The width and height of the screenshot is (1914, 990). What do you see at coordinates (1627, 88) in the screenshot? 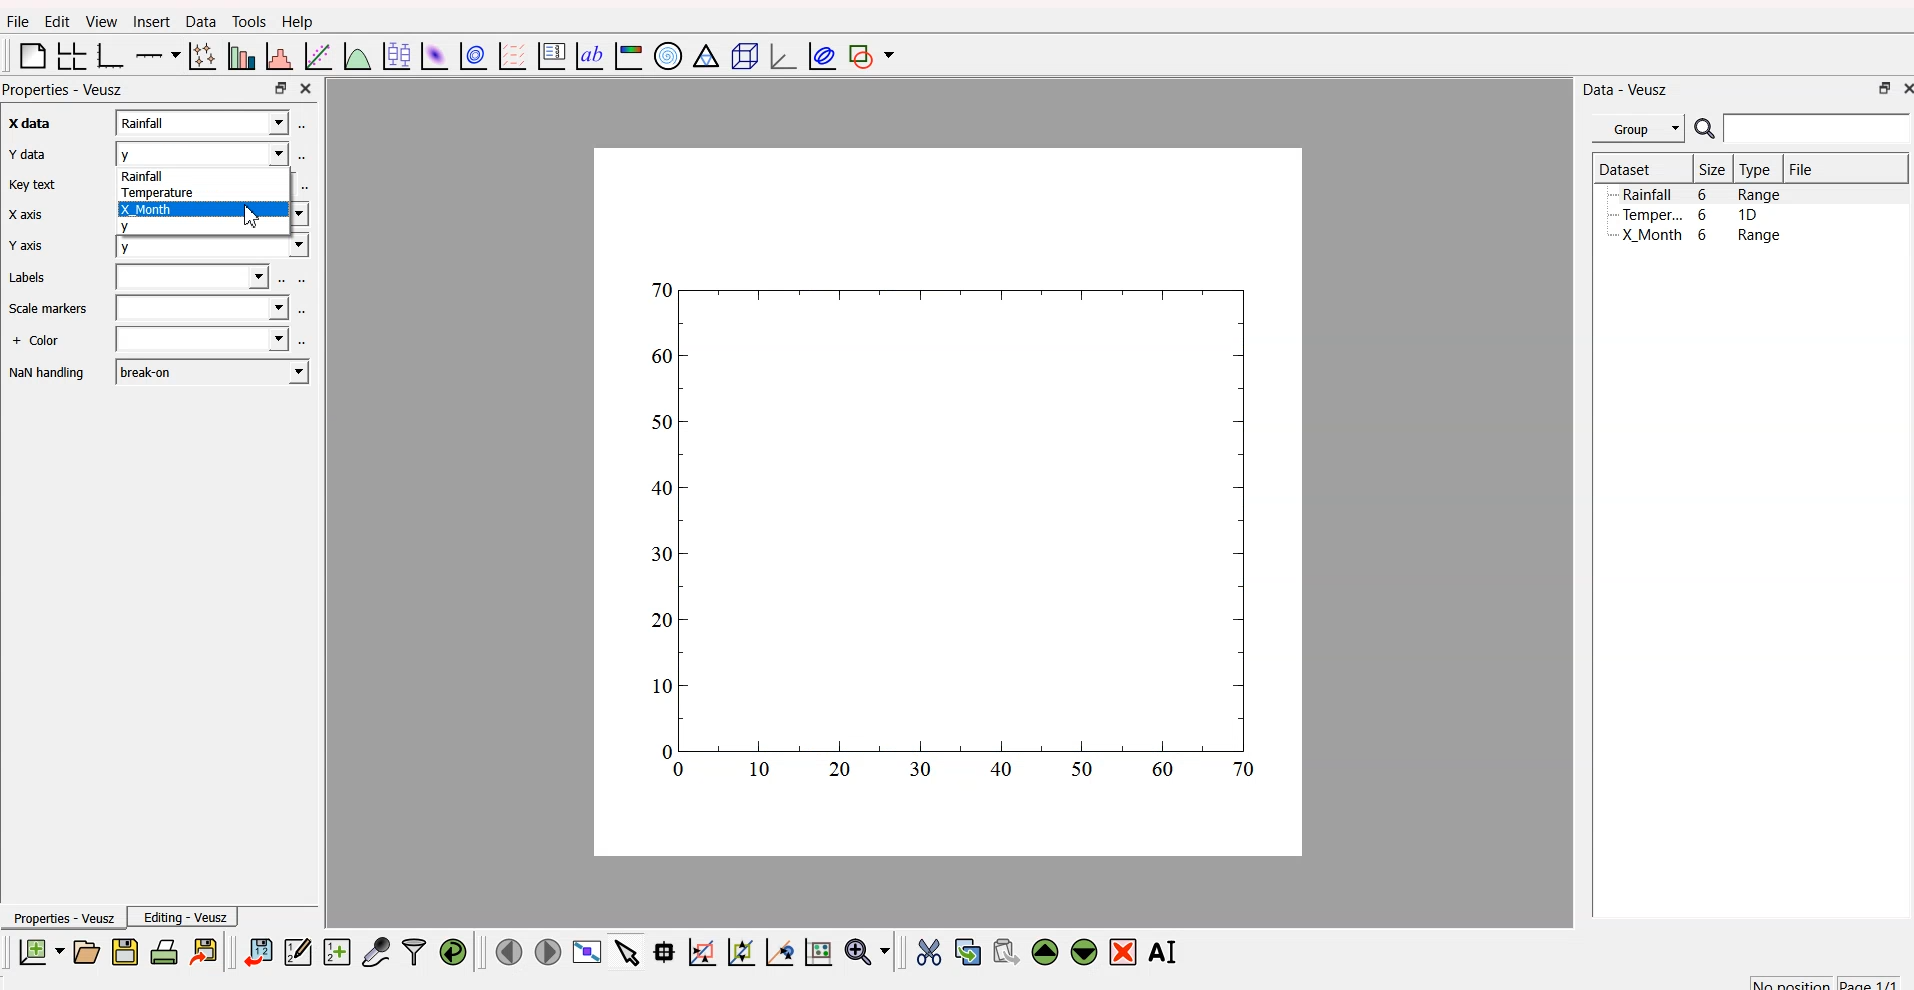
I see `Data - Veusz` at bounding box center [1627, 88].